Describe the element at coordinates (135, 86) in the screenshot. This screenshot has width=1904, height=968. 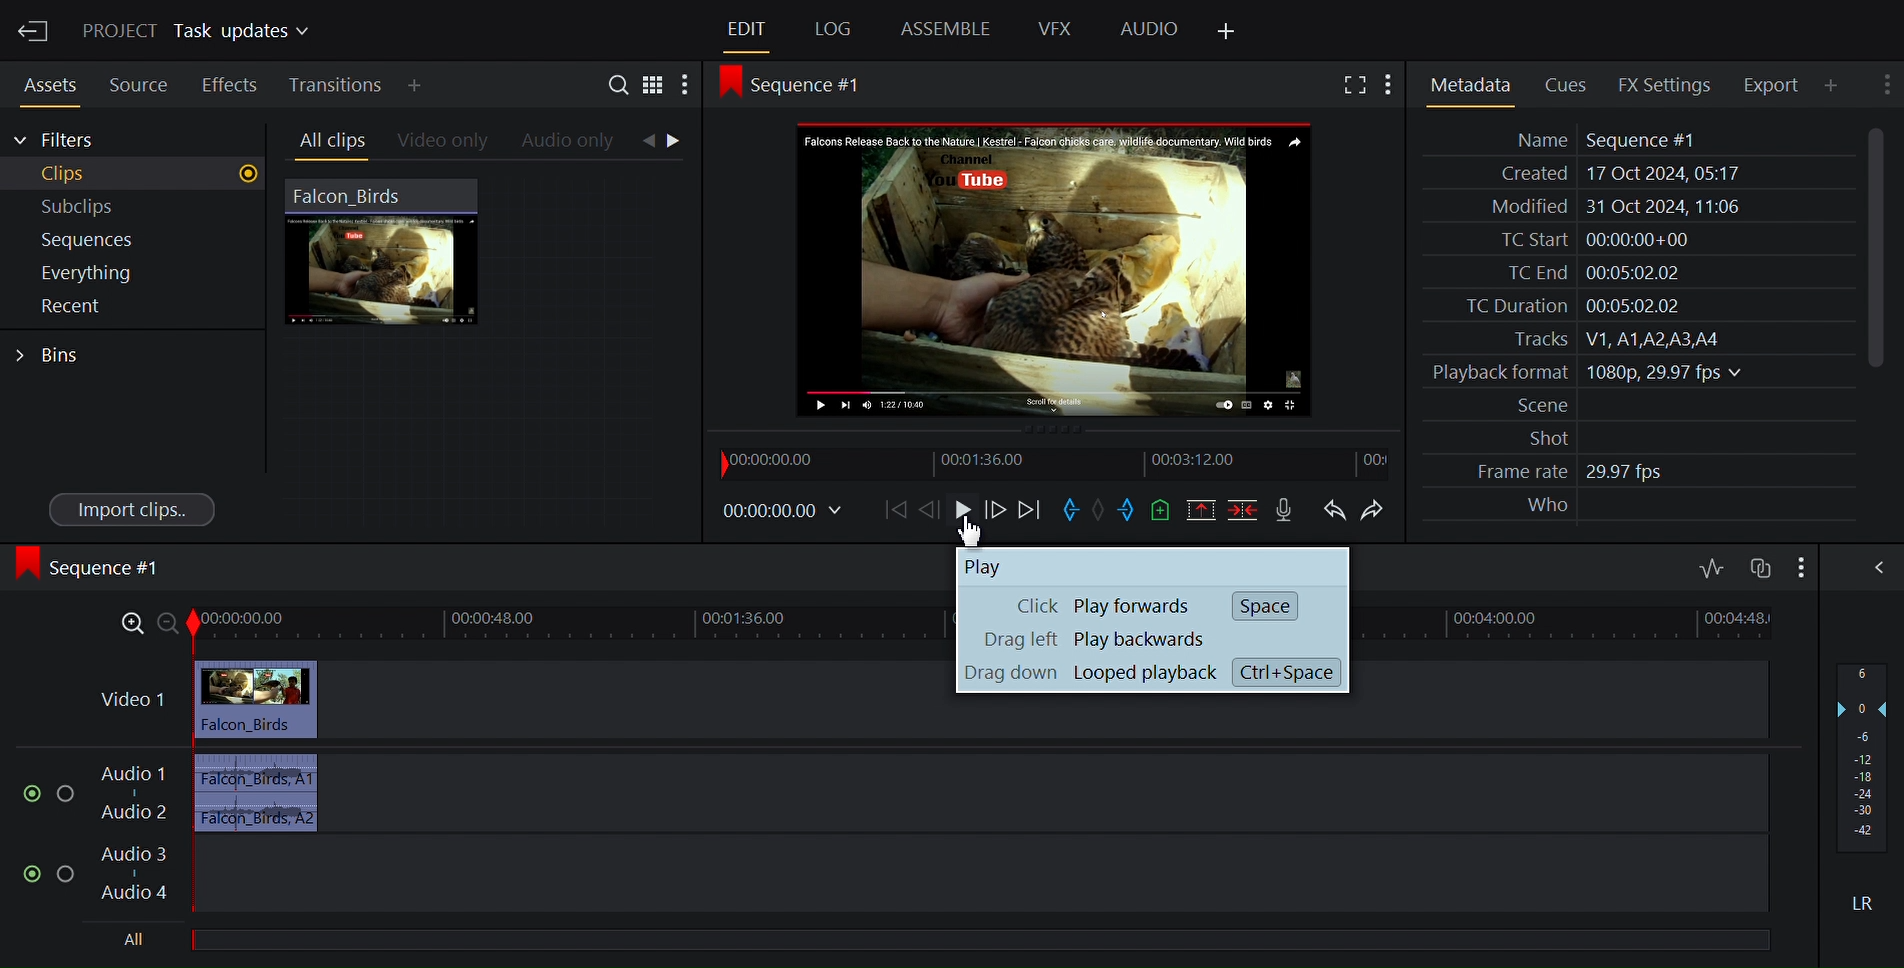
I see `Sources` at that location.